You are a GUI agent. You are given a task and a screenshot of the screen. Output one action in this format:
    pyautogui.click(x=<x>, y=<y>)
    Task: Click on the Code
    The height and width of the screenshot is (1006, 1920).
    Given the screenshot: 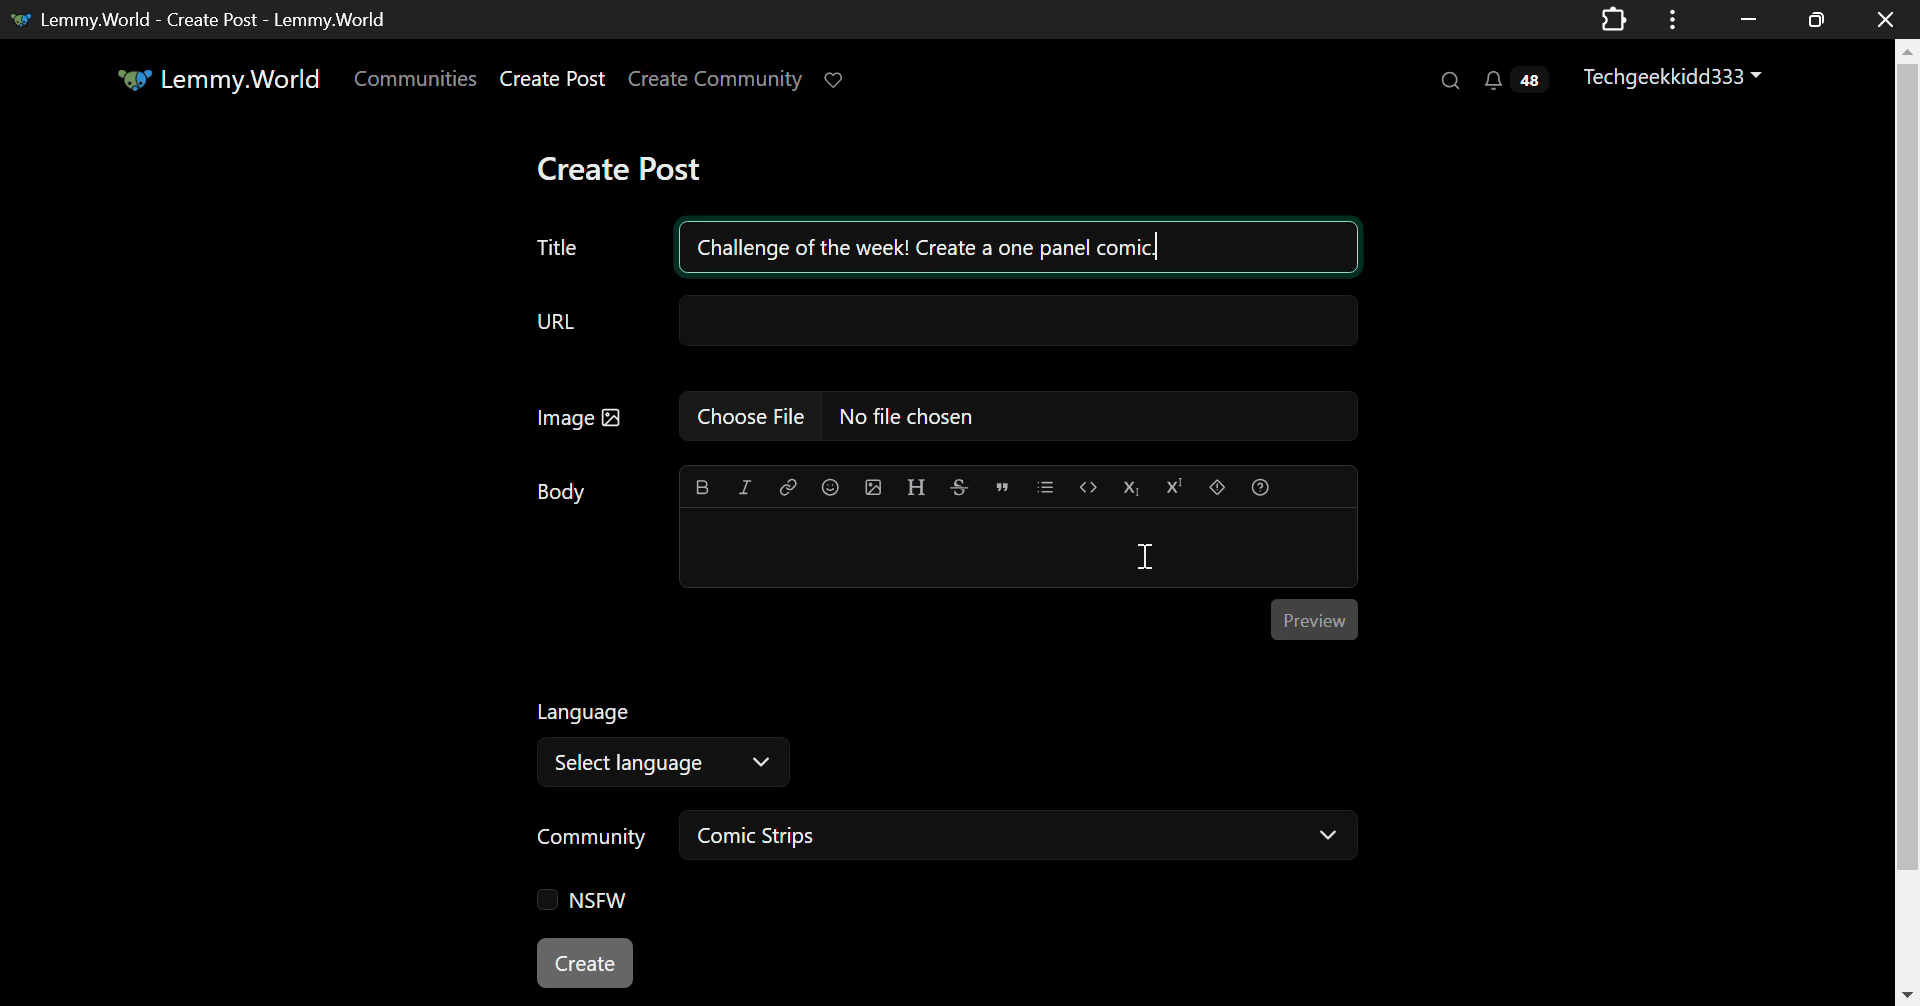 What is the action you would take?
    pyautogui.click(x=1088, y=486)
    